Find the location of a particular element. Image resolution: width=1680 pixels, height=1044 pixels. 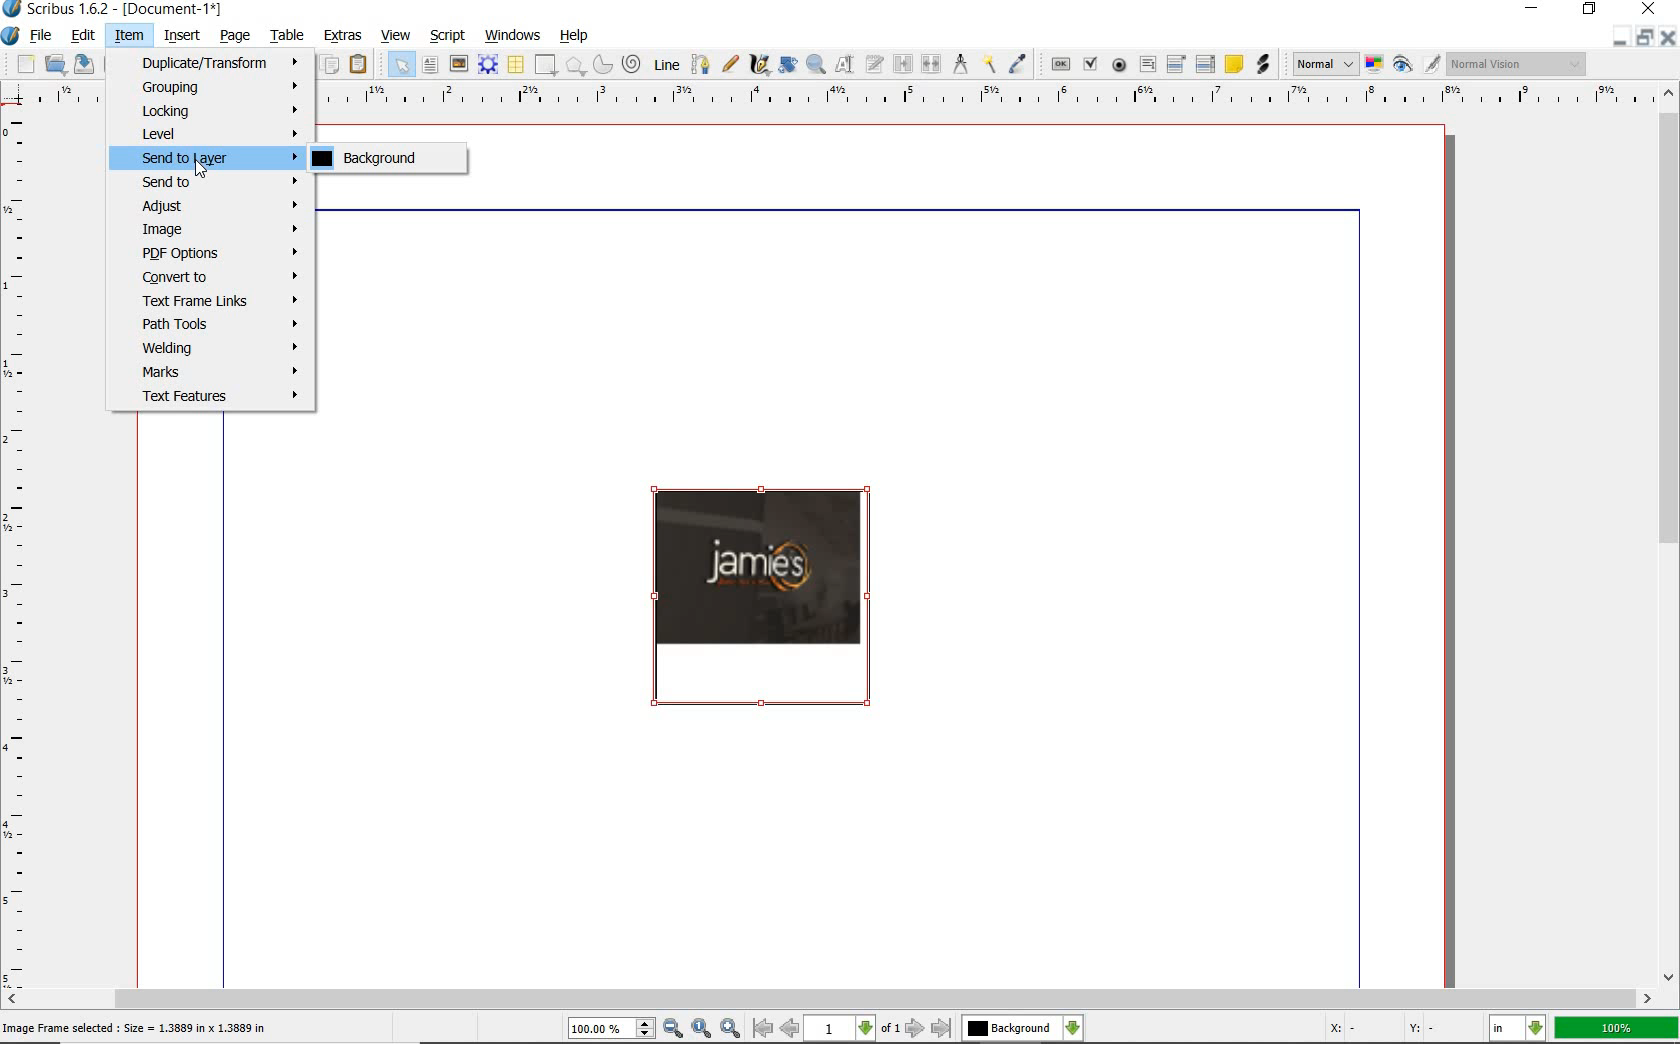

close is located at coordinates (1652, 9).